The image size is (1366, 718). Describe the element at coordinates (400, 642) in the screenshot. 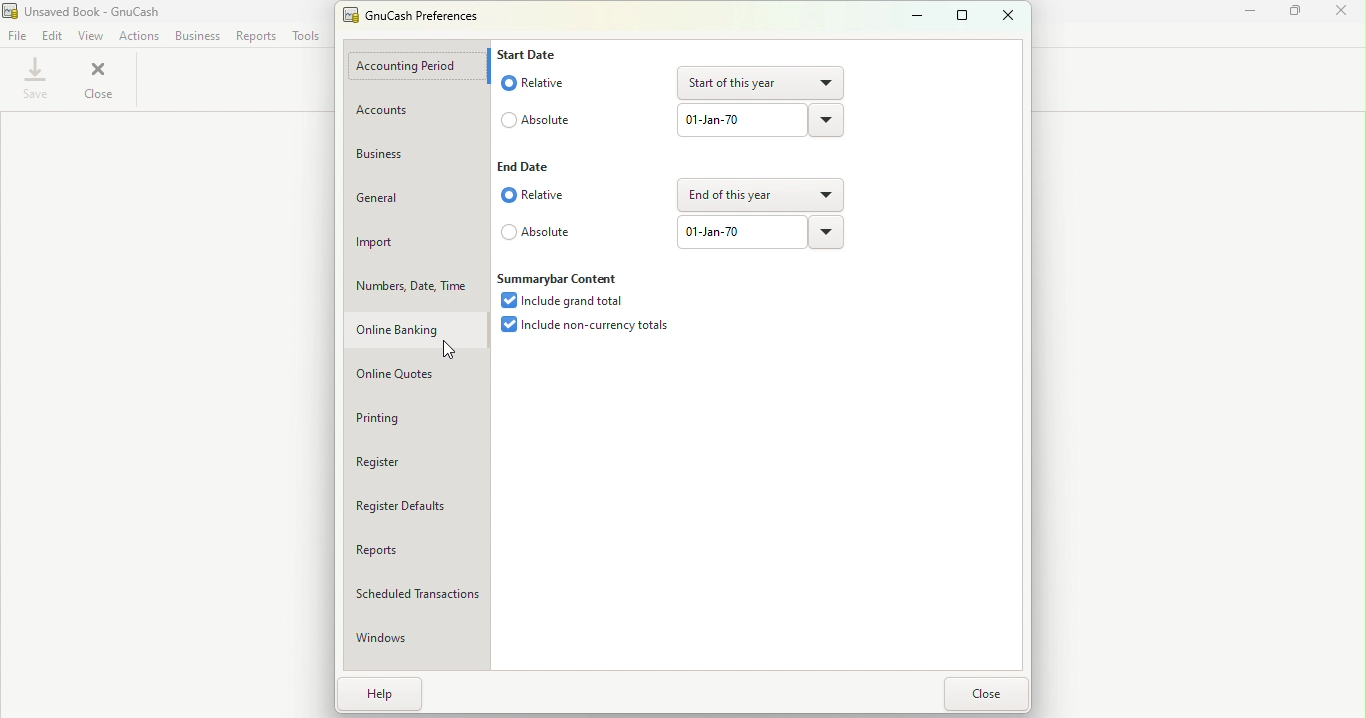

I see `Windows` at that location.